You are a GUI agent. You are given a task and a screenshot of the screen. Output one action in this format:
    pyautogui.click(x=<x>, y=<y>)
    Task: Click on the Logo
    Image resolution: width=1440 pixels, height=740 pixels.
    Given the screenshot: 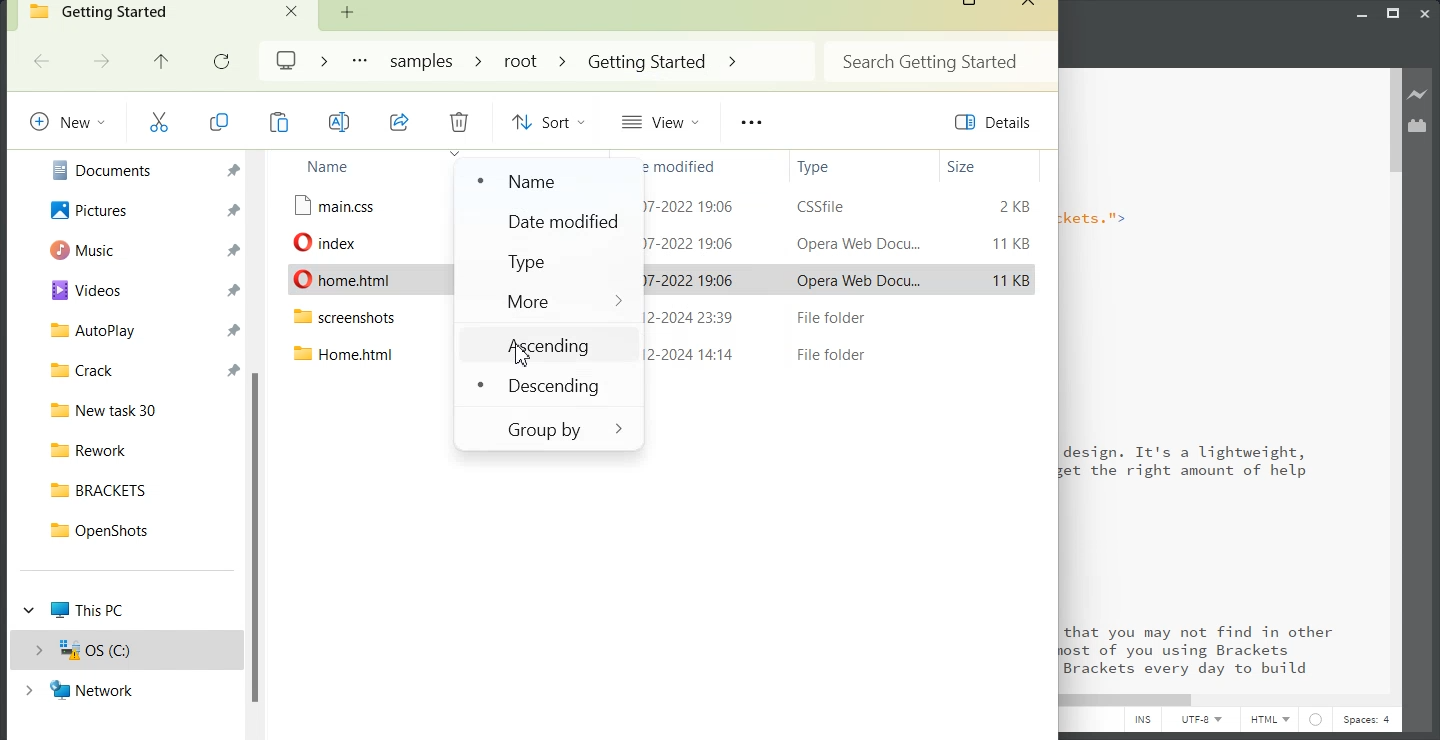 What is the action you would take?
    pyautogui.click(x=288, y=60)
    